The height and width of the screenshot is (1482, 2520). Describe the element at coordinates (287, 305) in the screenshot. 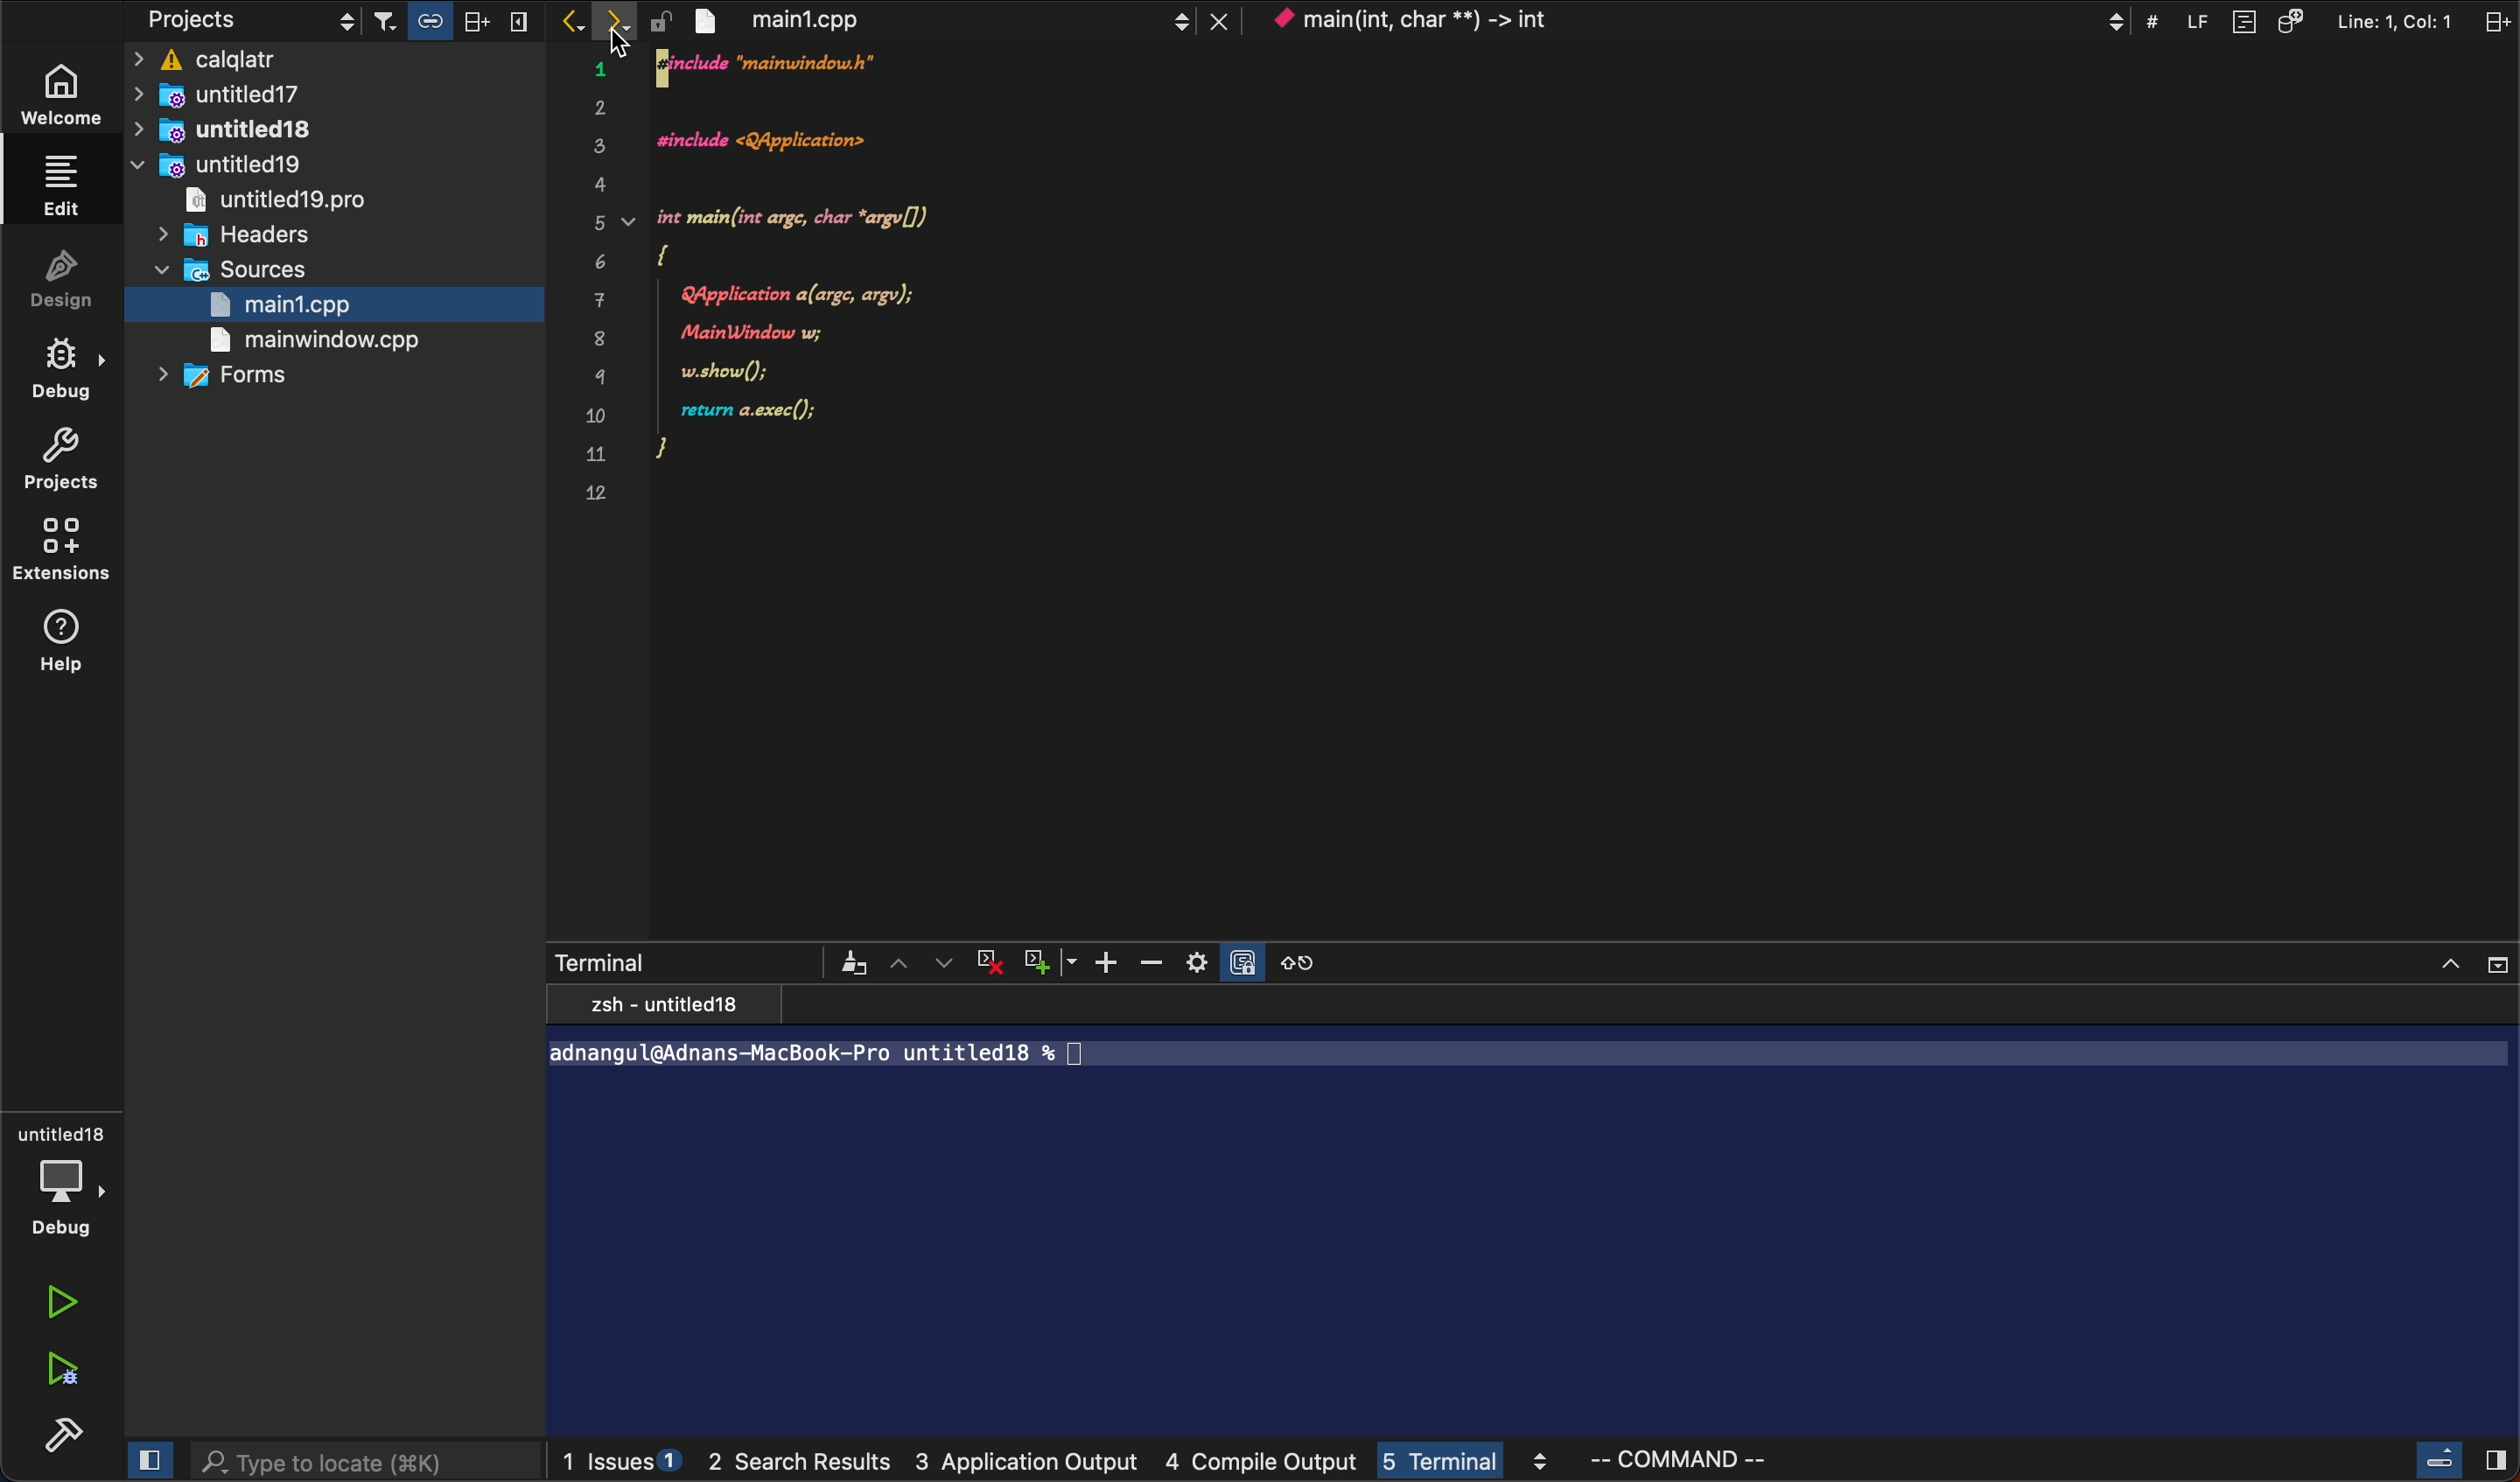

I see `main1.cpp` at that location.